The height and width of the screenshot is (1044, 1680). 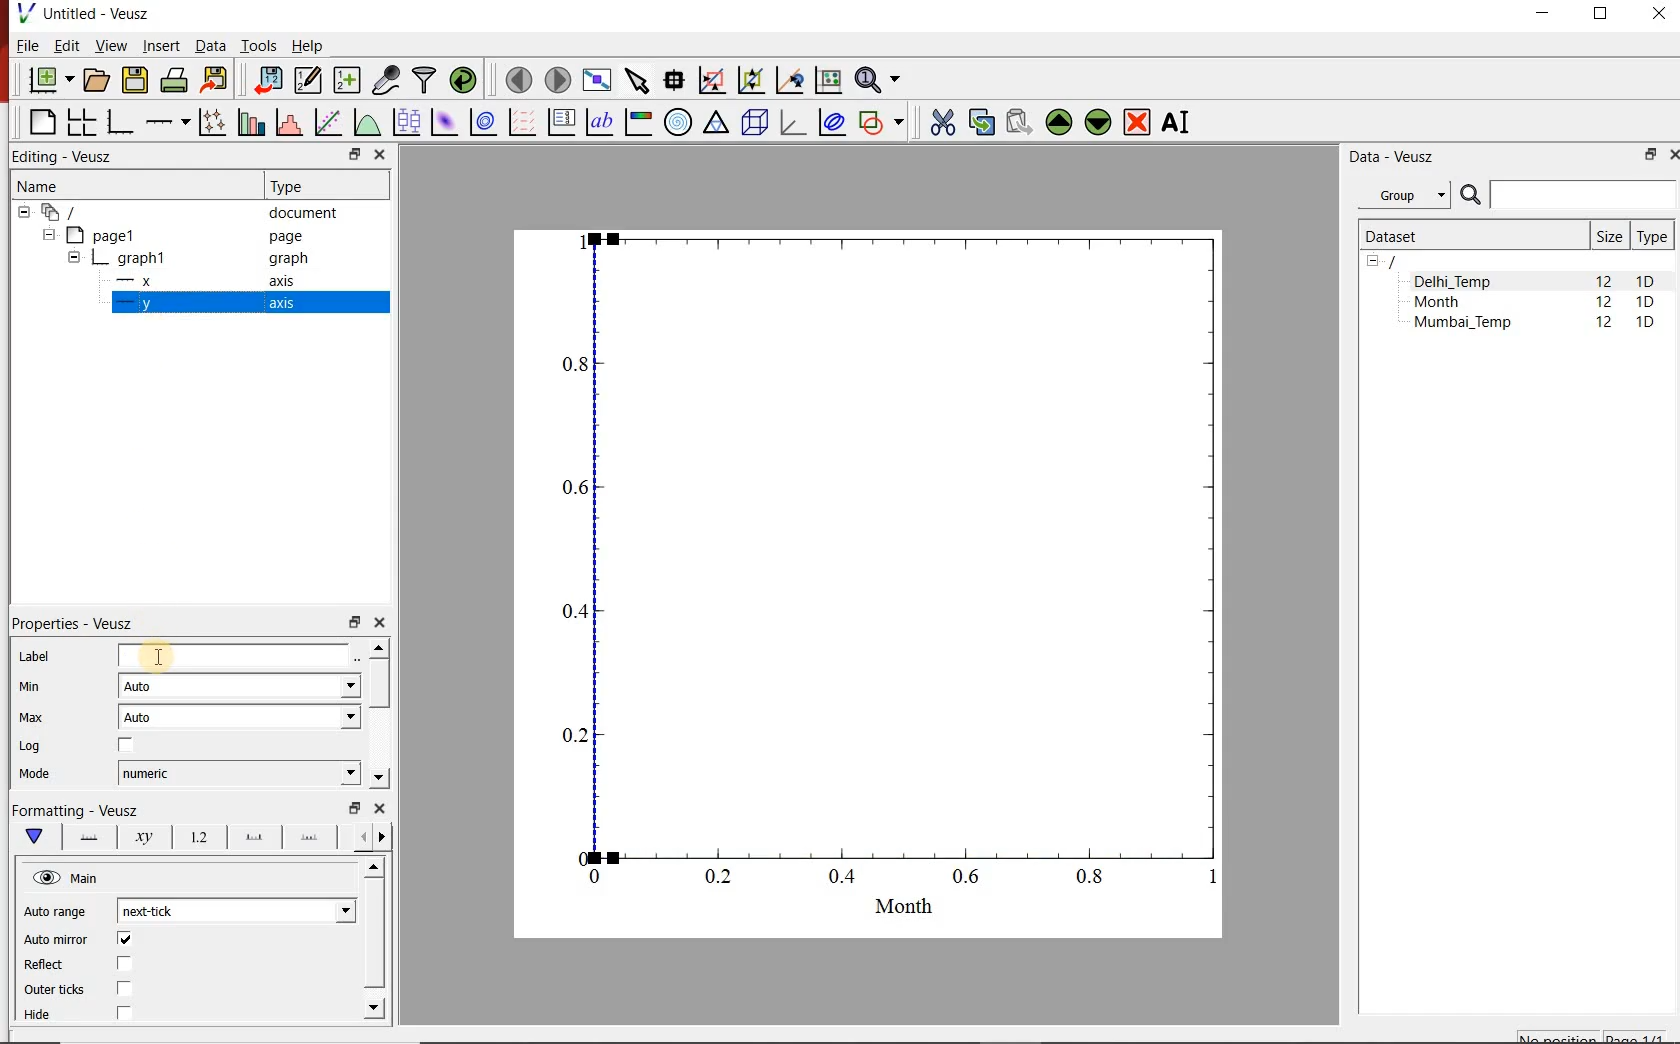 I want to click on plot a 2d dataset as contours, so click(x=483, y=123).